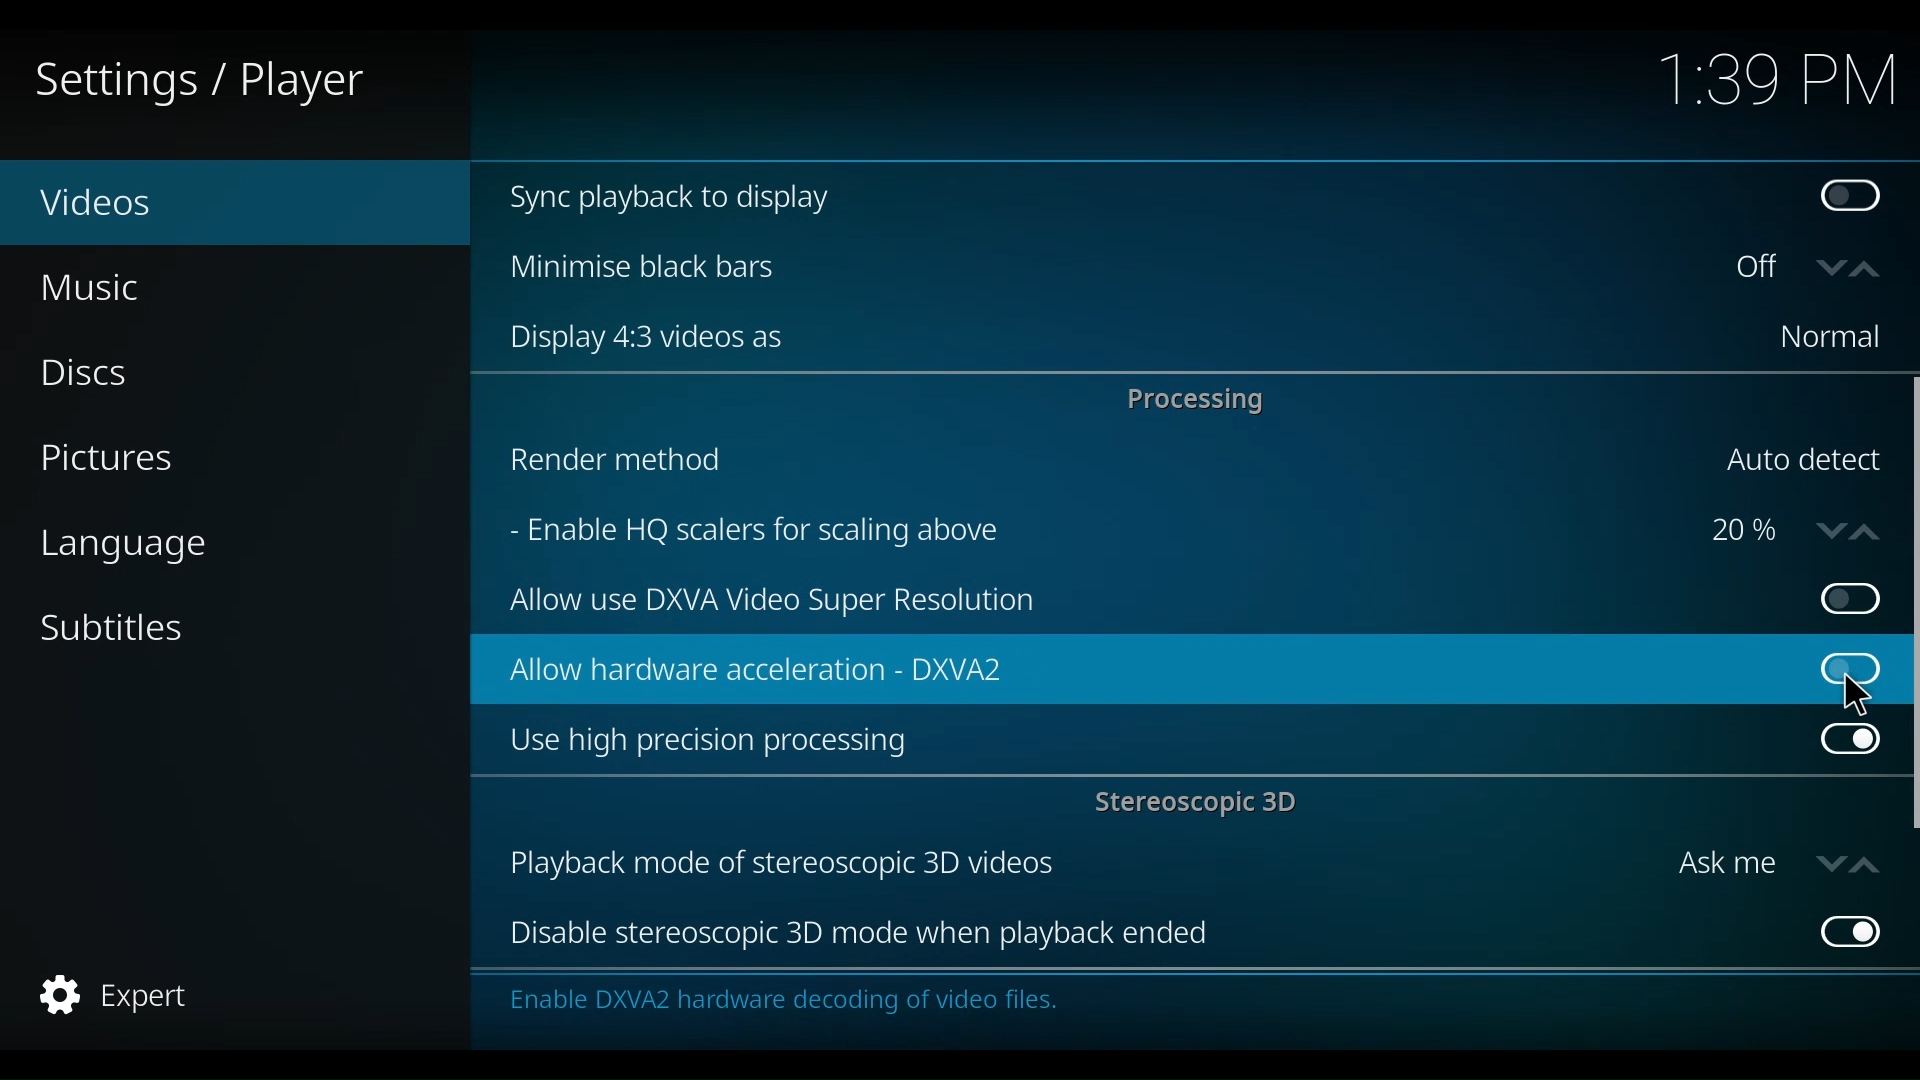  What do you see at coordinates (1825, 529) in the screenshot?
I see `down` at bounding box center [1825, 529].